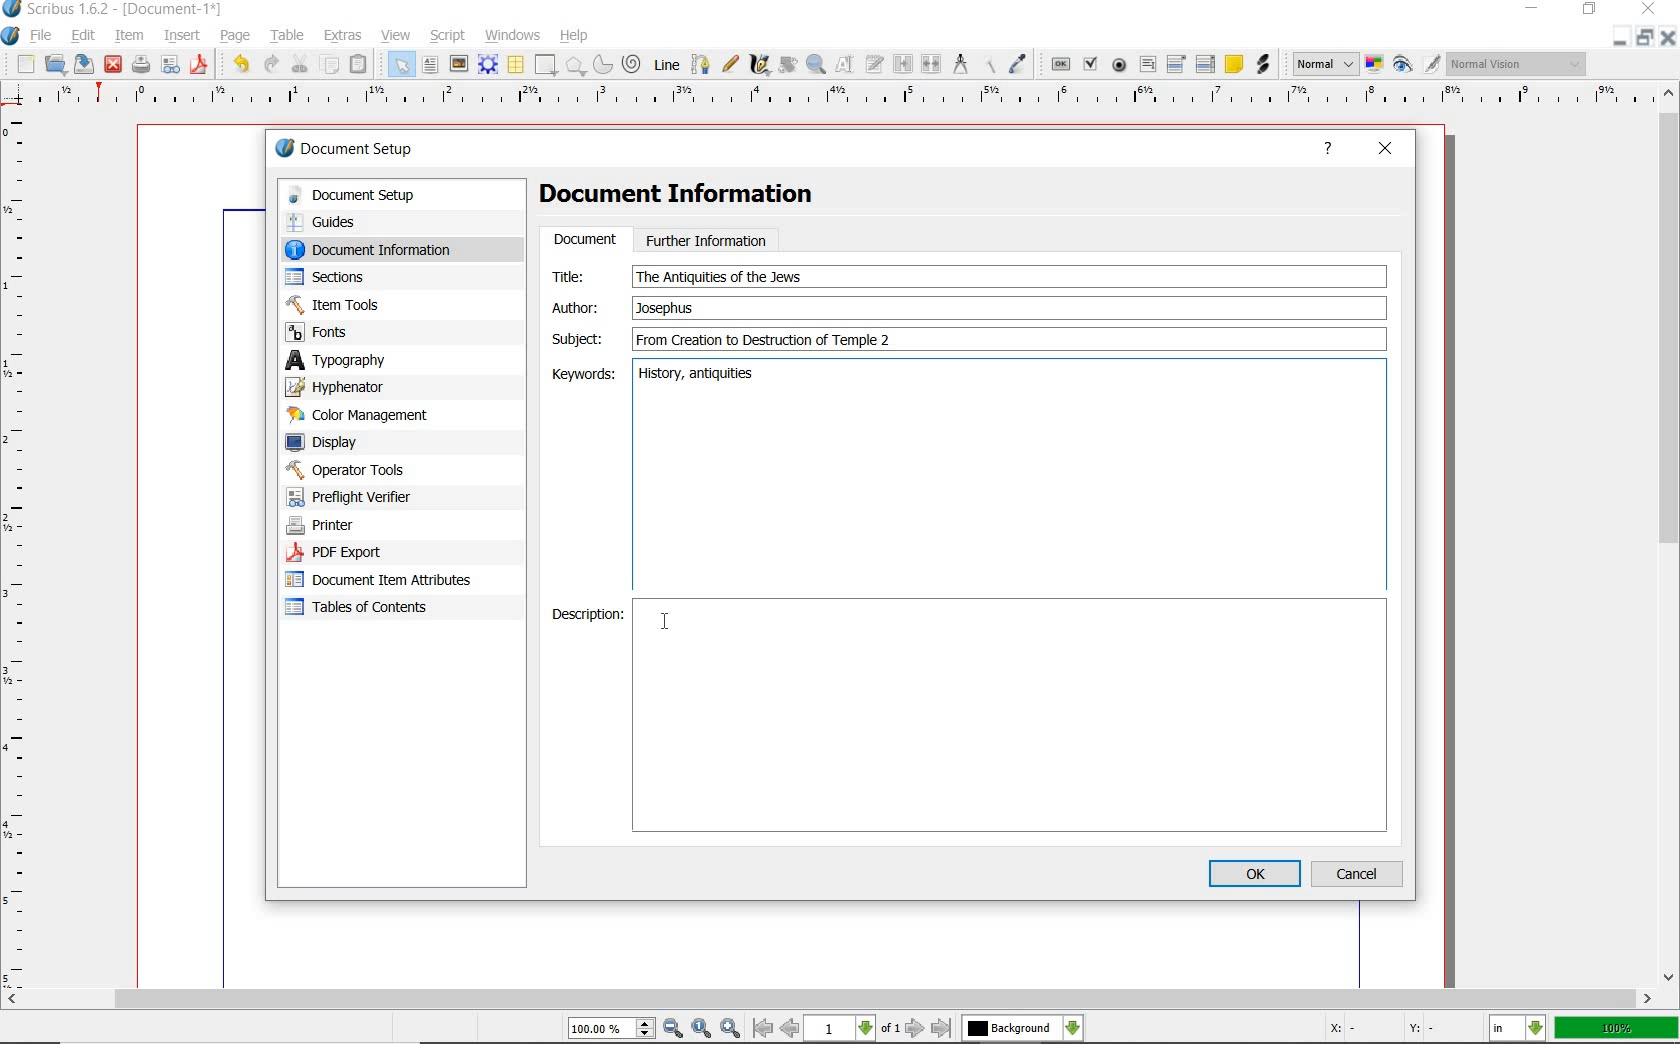  What do you see at coordinates (1019, 63) in the screenshot?
I see `eye dropper` at bounding box center [1019, 63].